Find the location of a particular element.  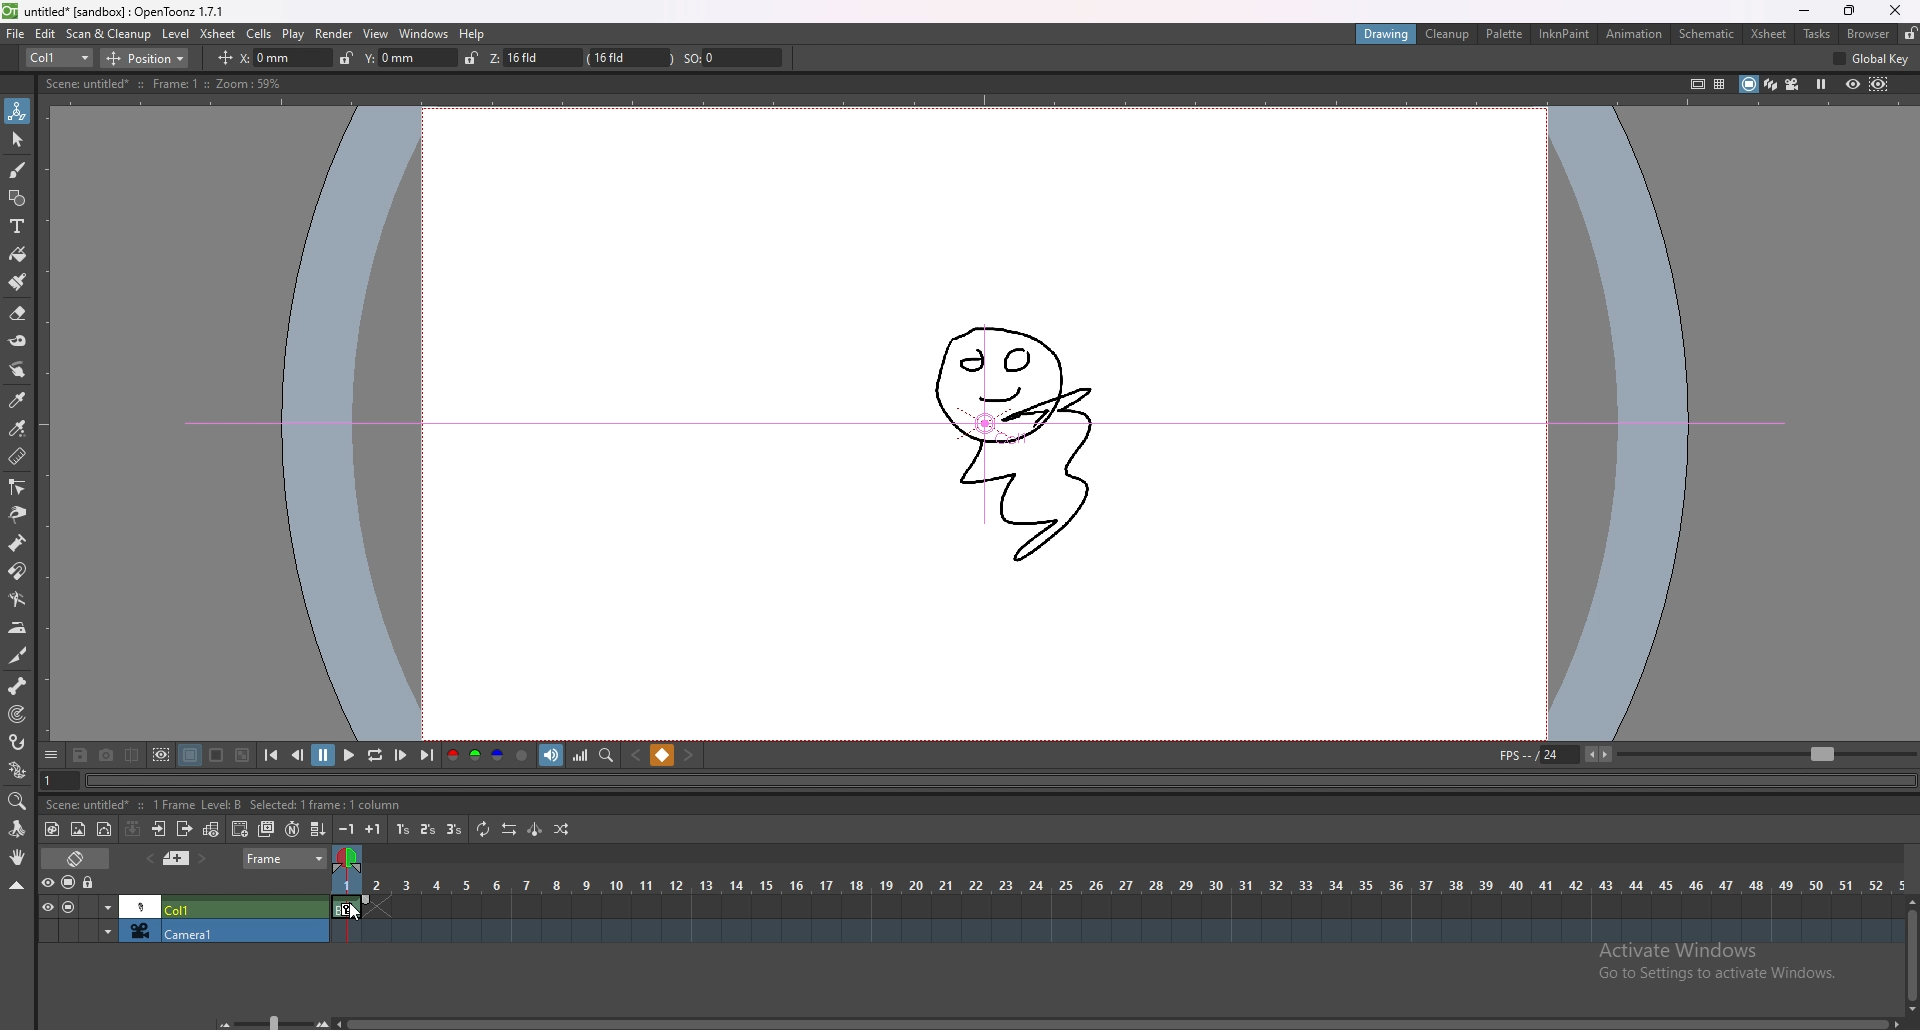

close is located at coordinates (1893, 11).